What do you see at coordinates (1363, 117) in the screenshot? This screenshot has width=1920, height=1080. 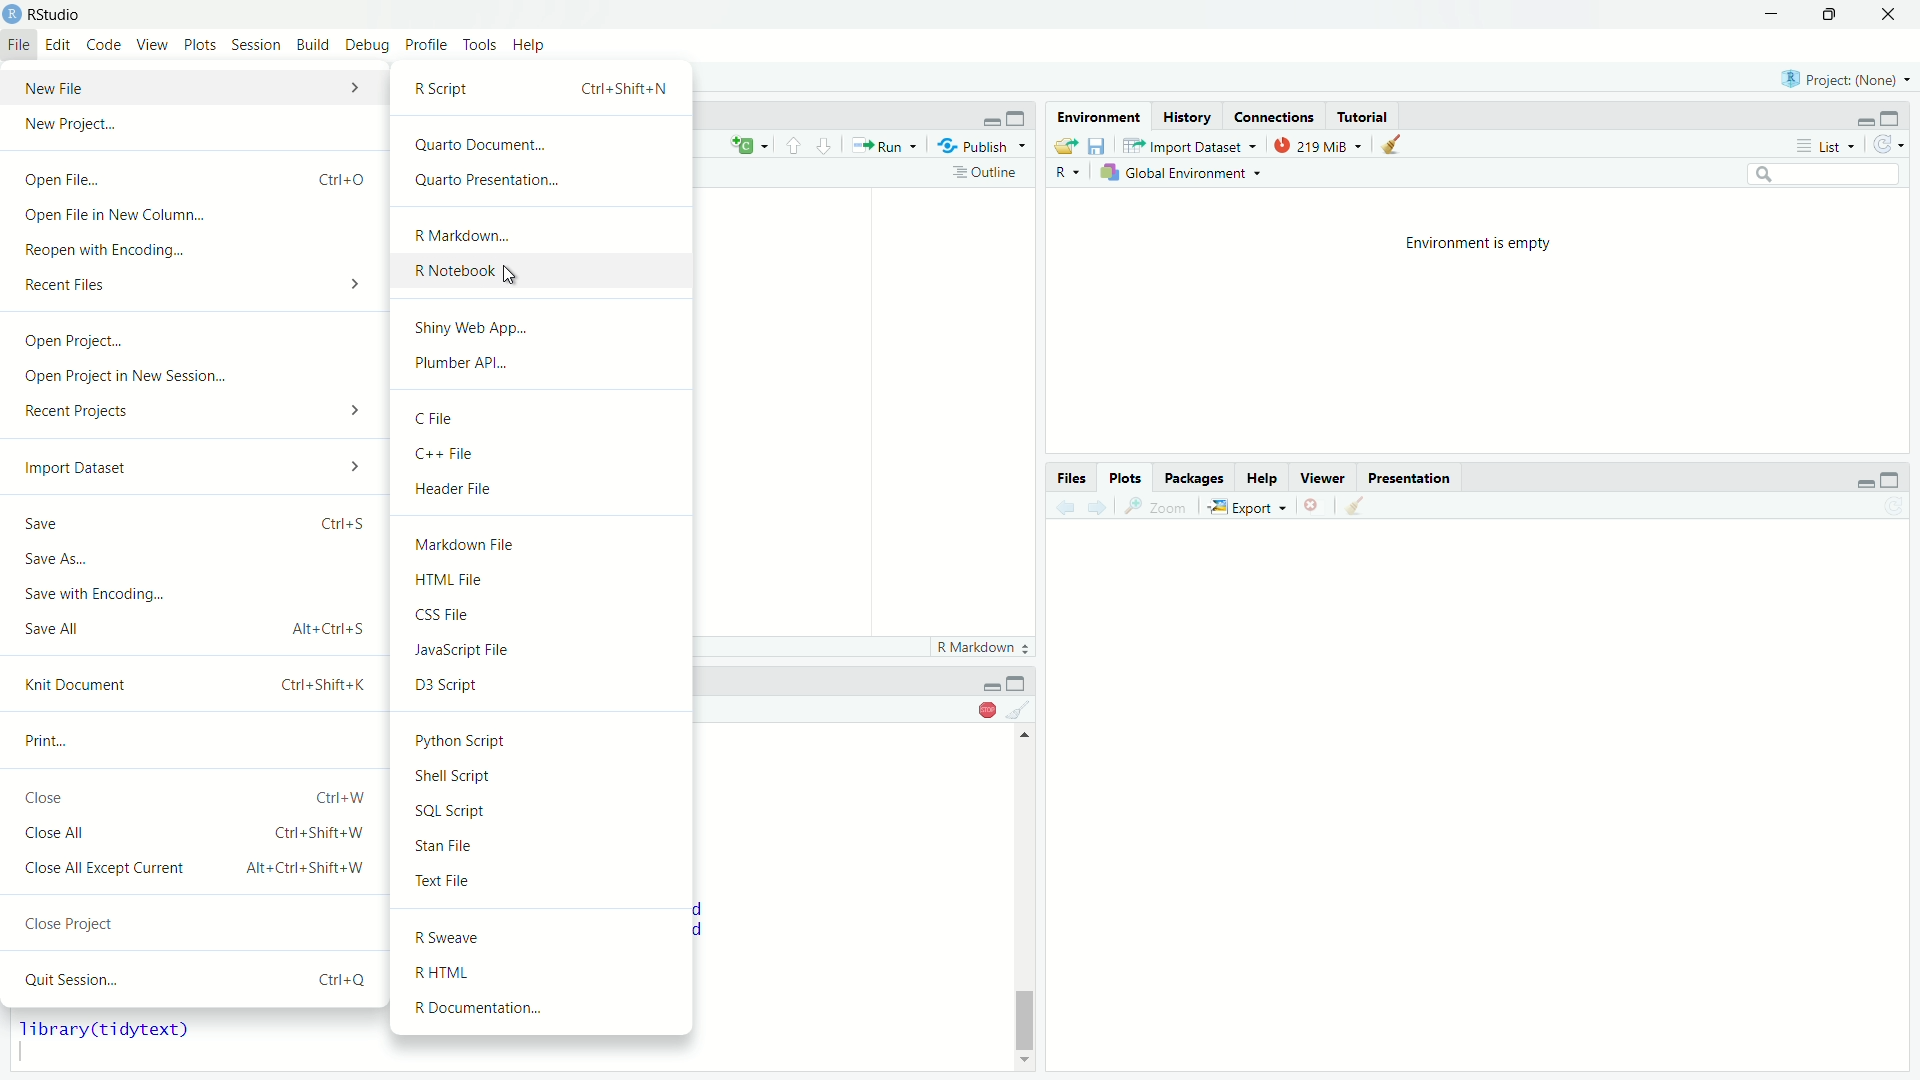 I see `Tutorial` at bounding box center [1363, 117].